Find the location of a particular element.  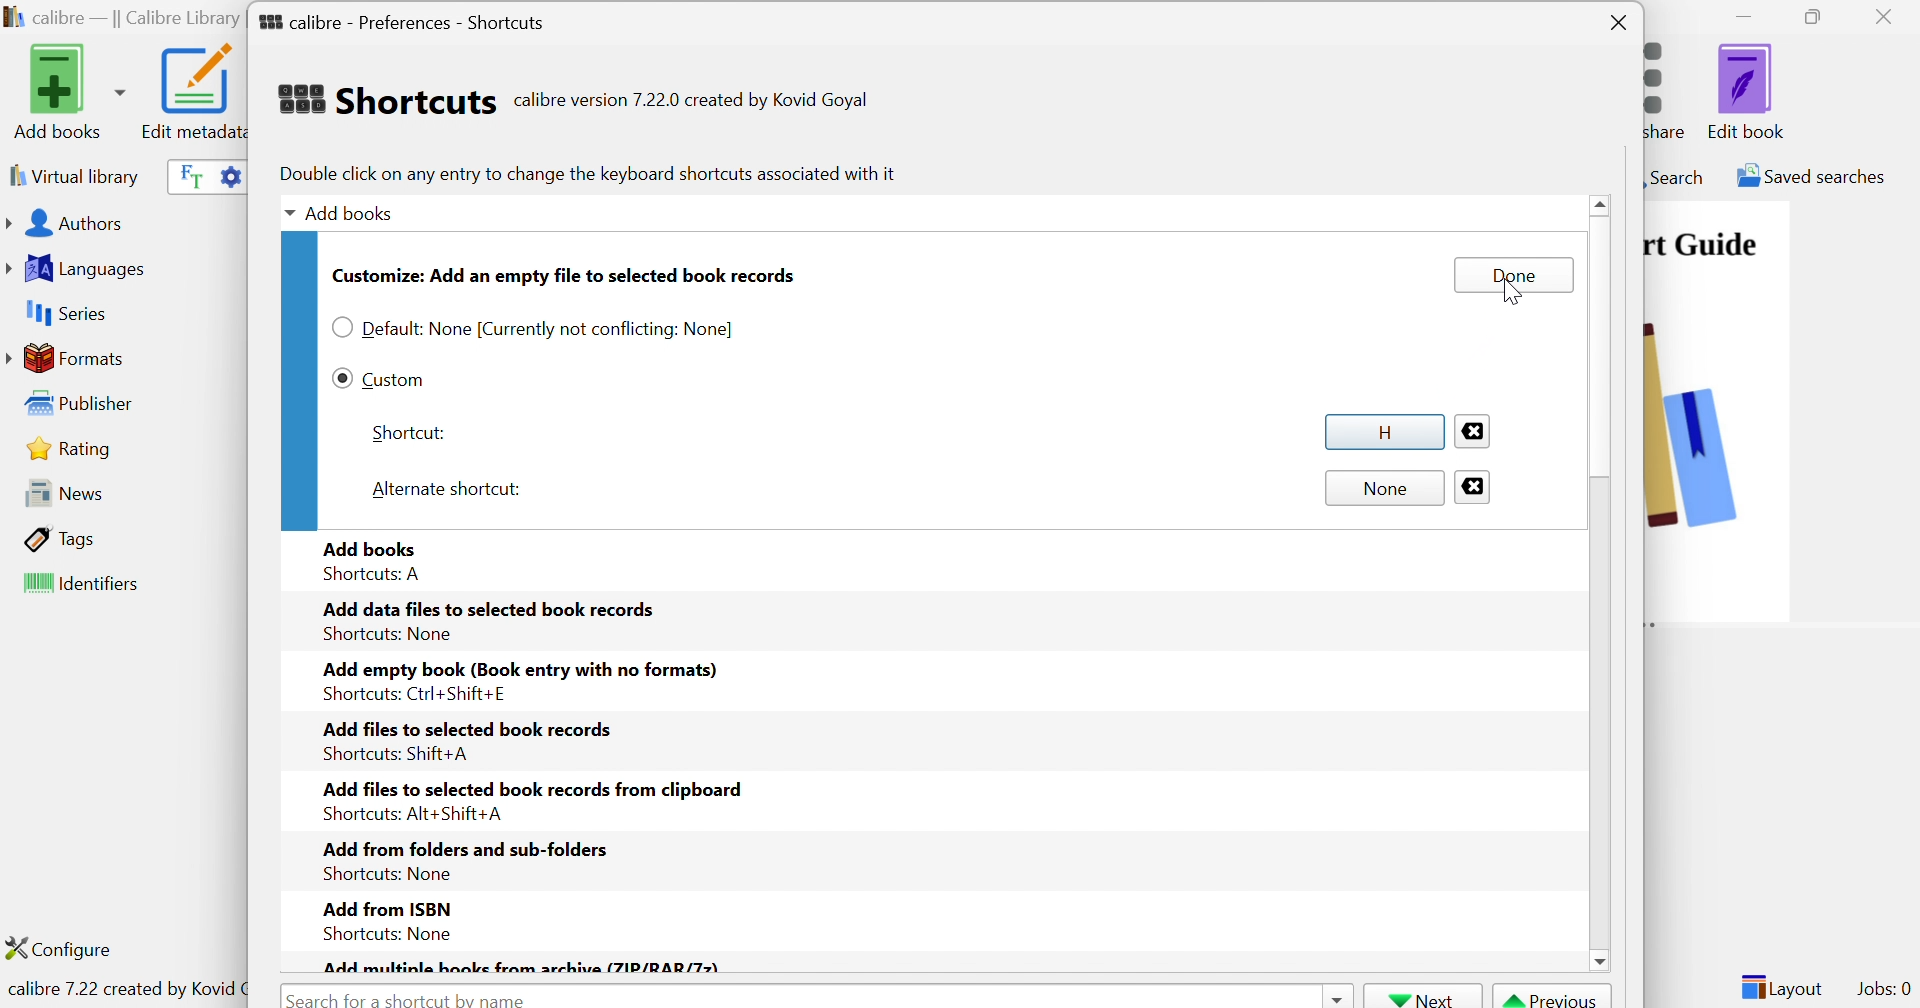

Previous is located at coordinates (1553, 997).